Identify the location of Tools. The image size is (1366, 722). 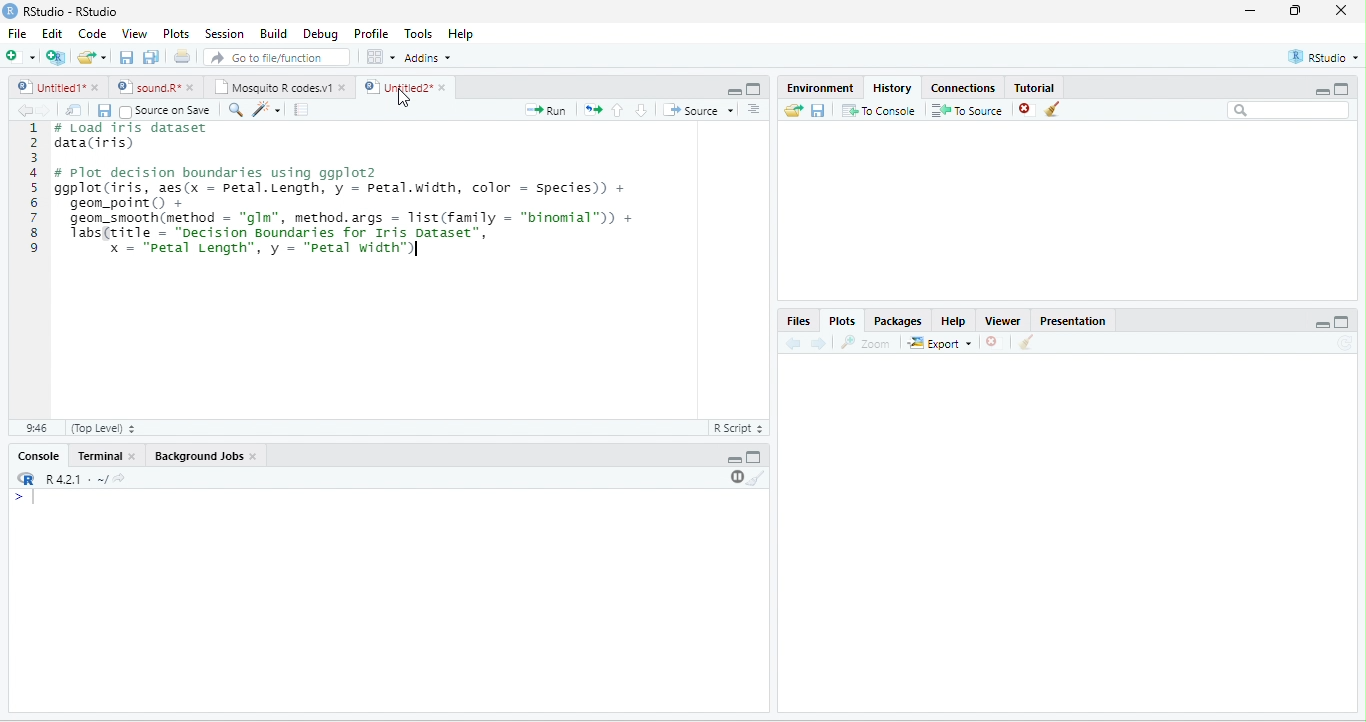
(420, 34).